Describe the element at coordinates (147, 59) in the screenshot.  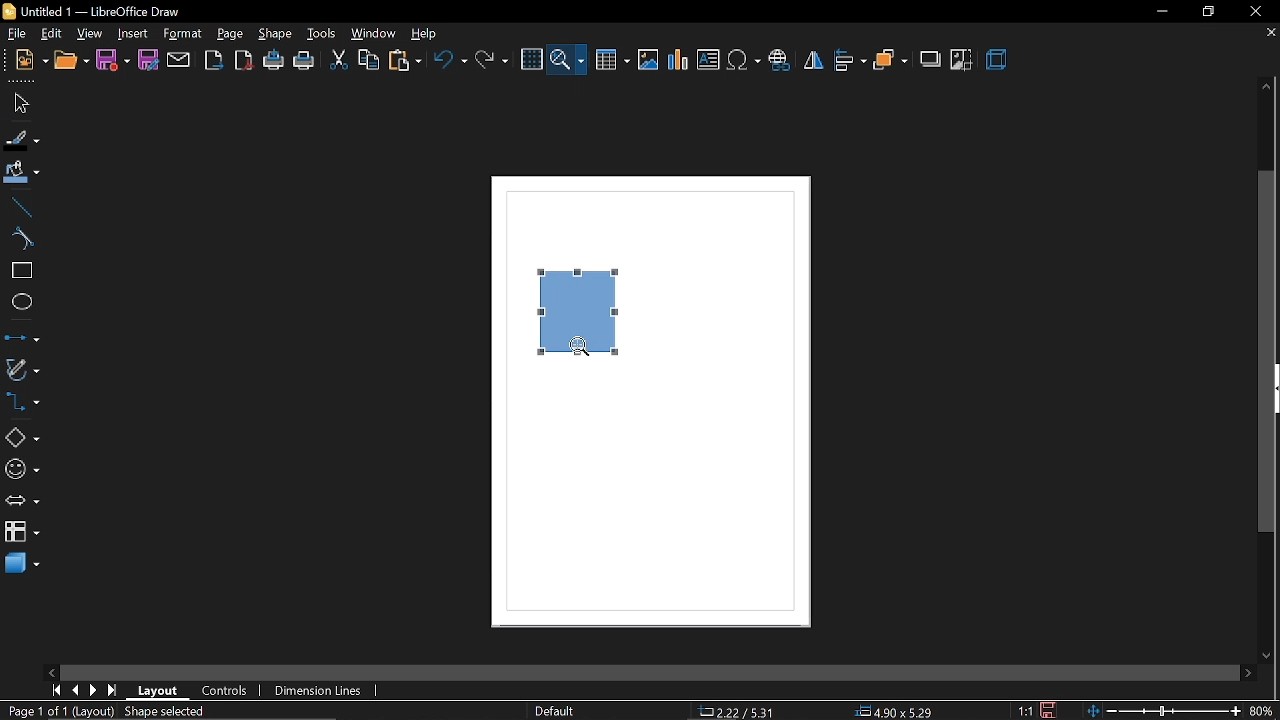
I see `save as` at that location.